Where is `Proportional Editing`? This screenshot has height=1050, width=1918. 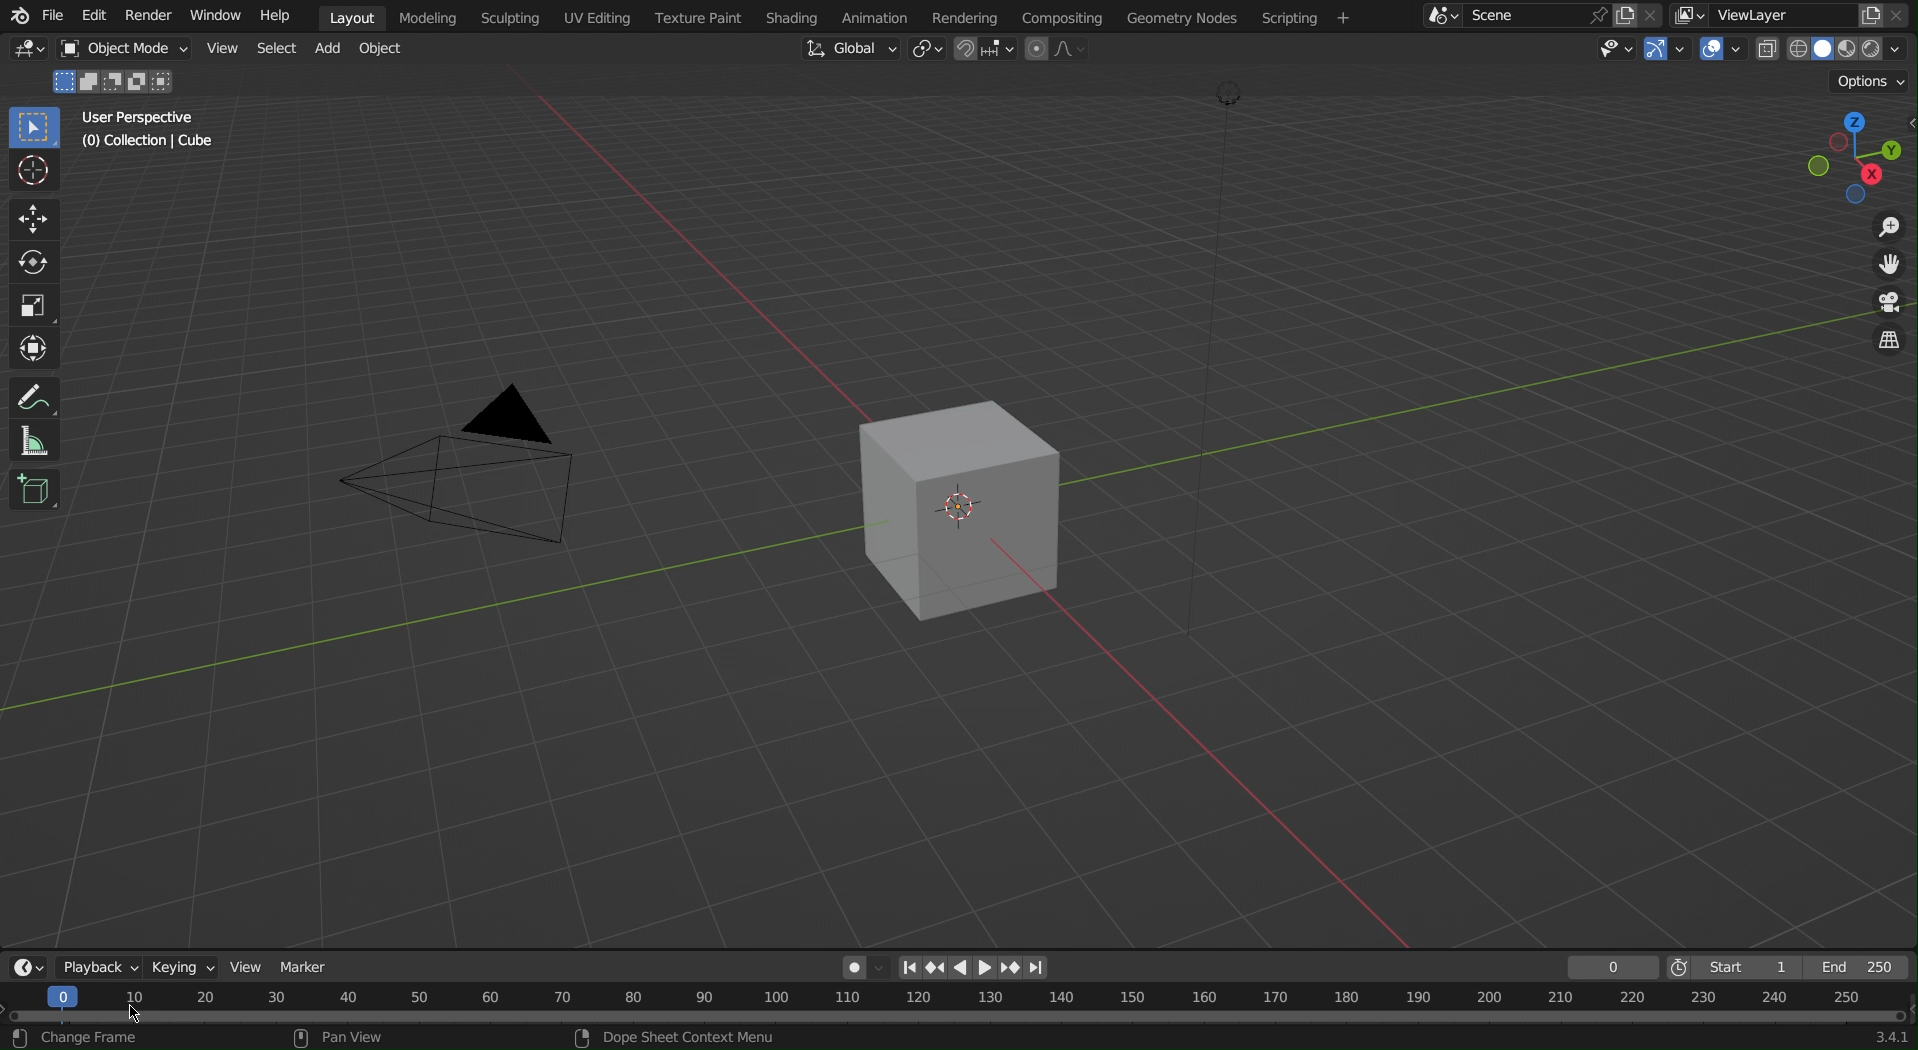 Proportional Editing is located at coordinates (1051, 53).